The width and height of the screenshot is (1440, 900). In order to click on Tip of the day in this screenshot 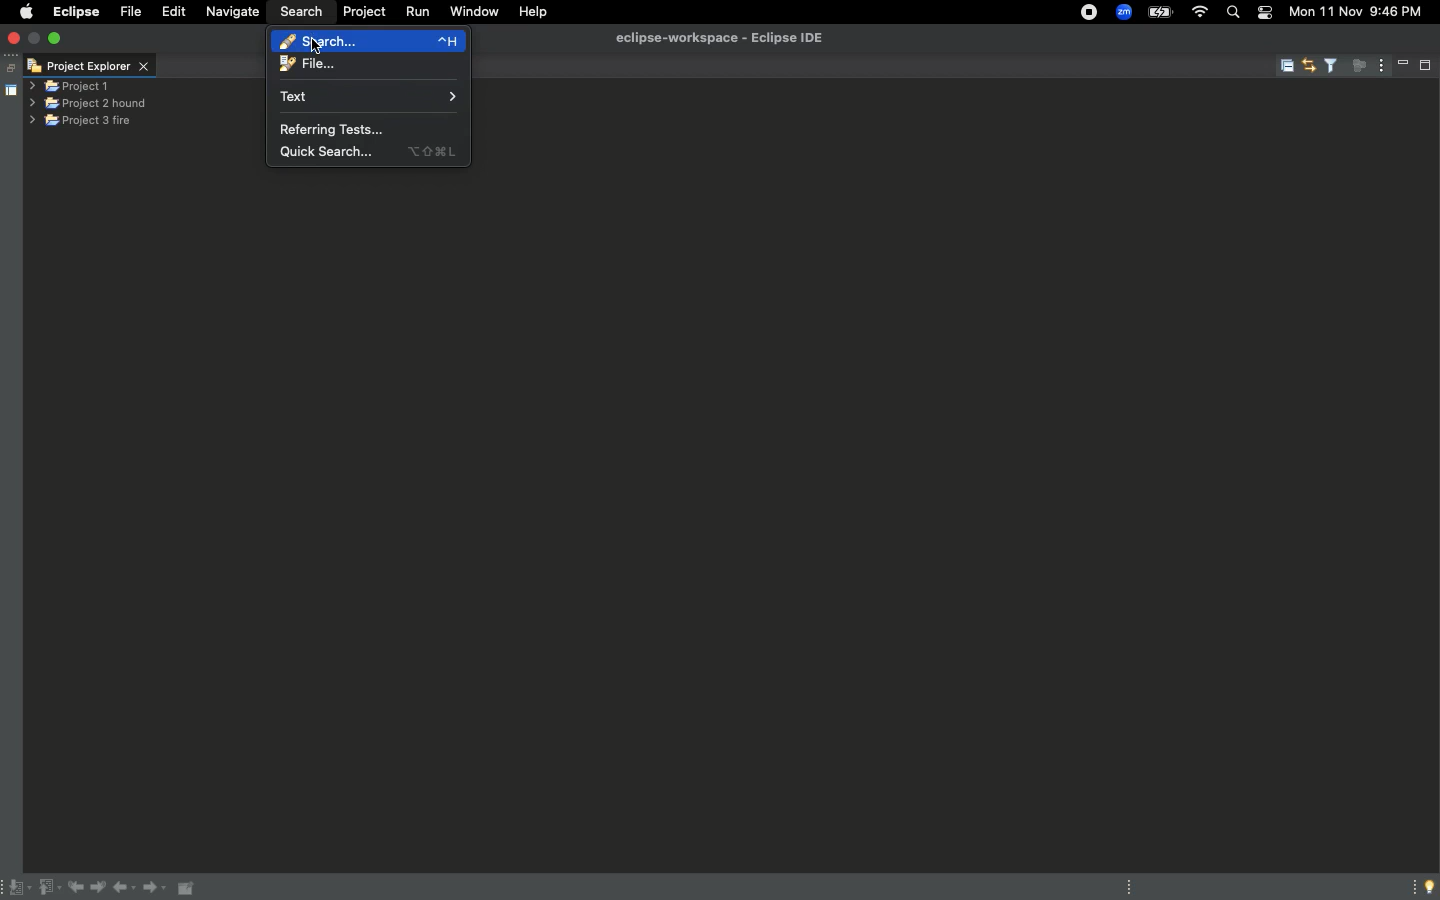, I will do `click(1424, 887)`.